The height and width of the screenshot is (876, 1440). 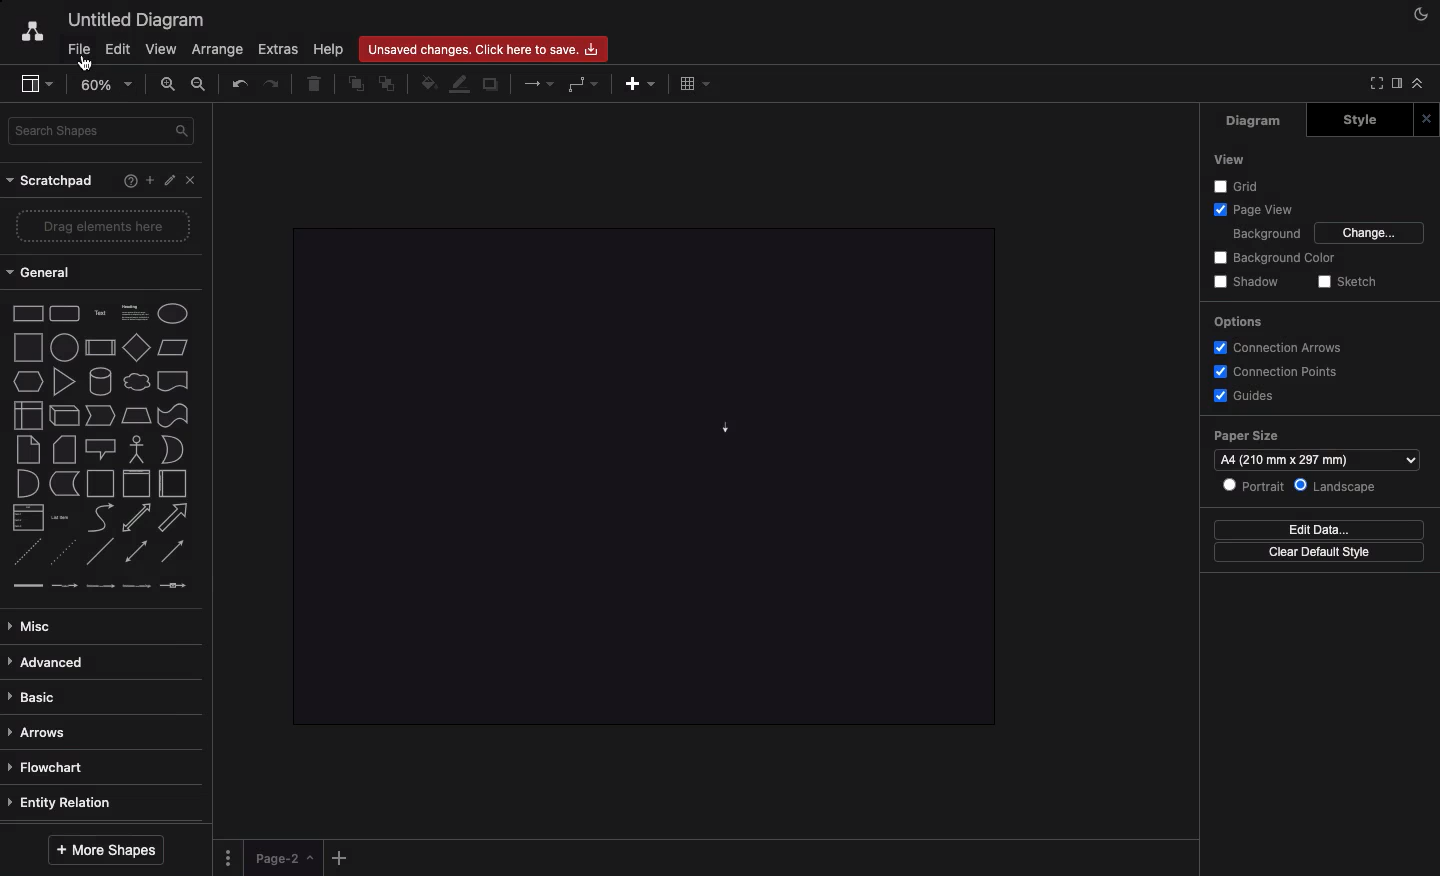 I want to click on Options, so click(x=231, y=856).